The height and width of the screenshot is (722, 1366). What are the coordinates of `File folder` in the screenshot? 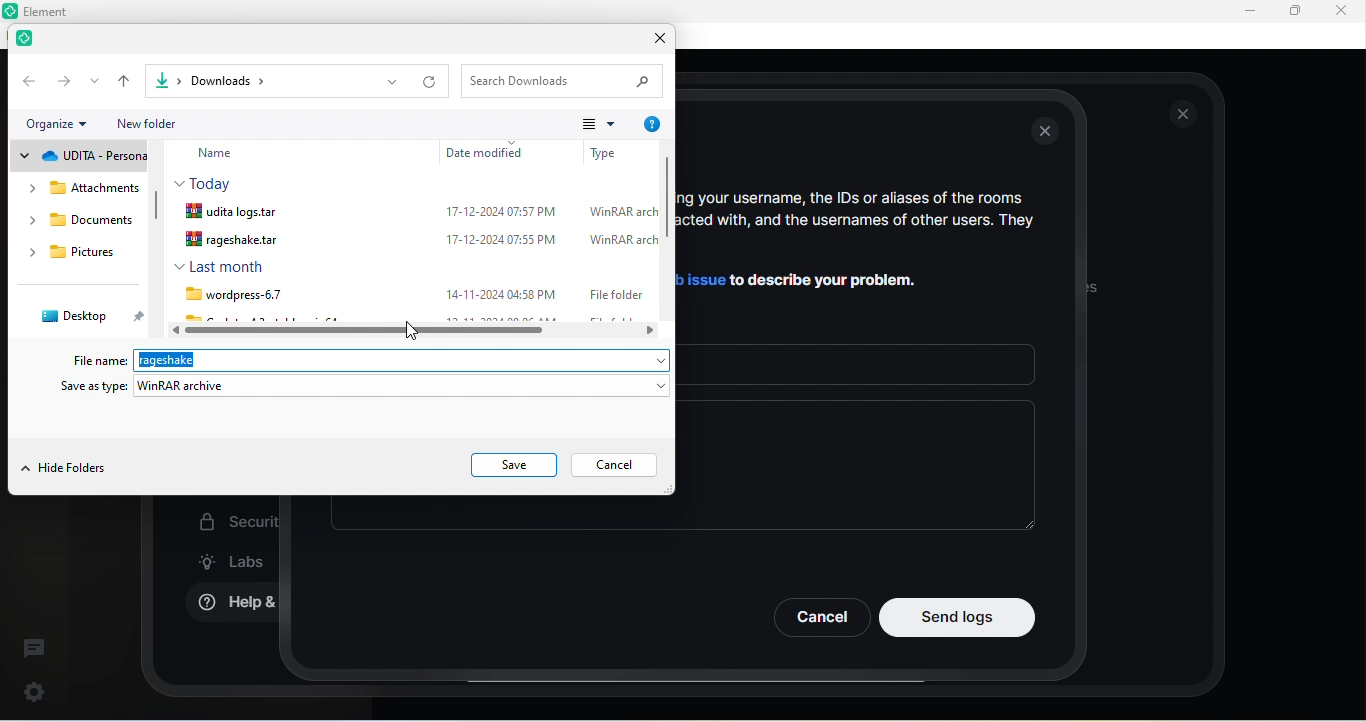 It's located at (614, 293).